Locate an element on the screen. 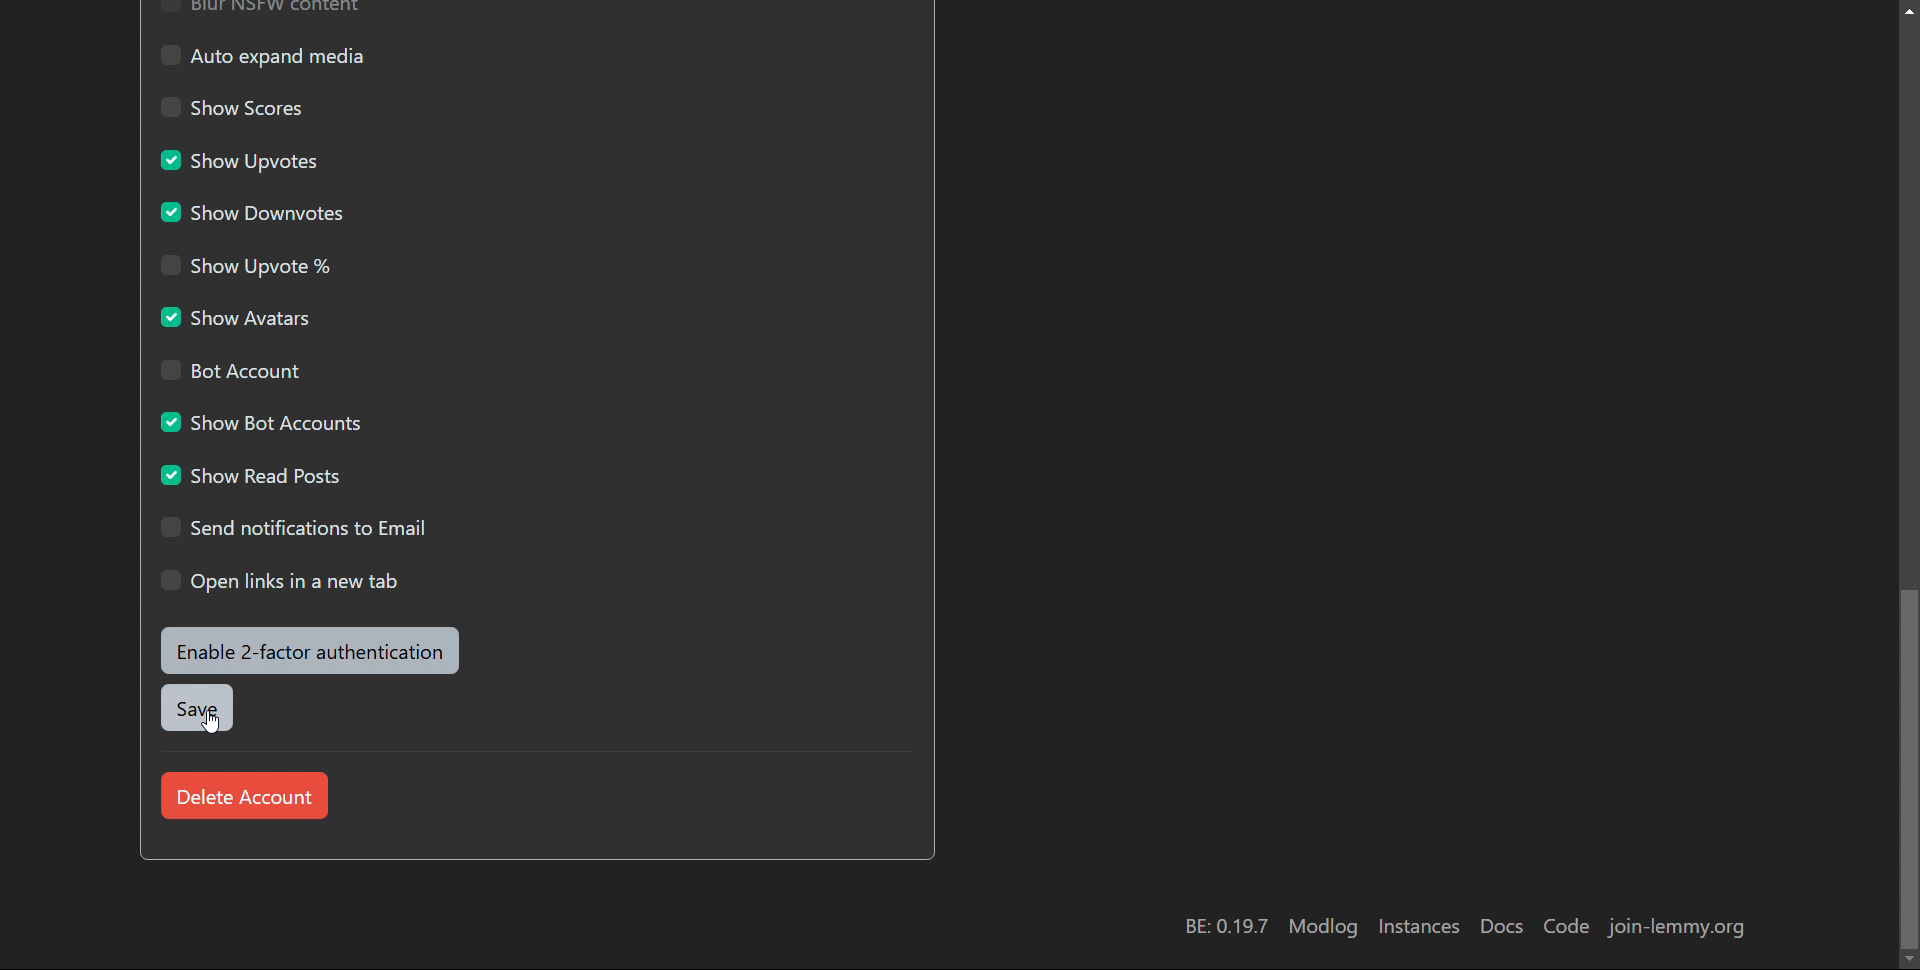 This screenshot has width=1920, height=970. bot account is located at coordinates (233, 371).